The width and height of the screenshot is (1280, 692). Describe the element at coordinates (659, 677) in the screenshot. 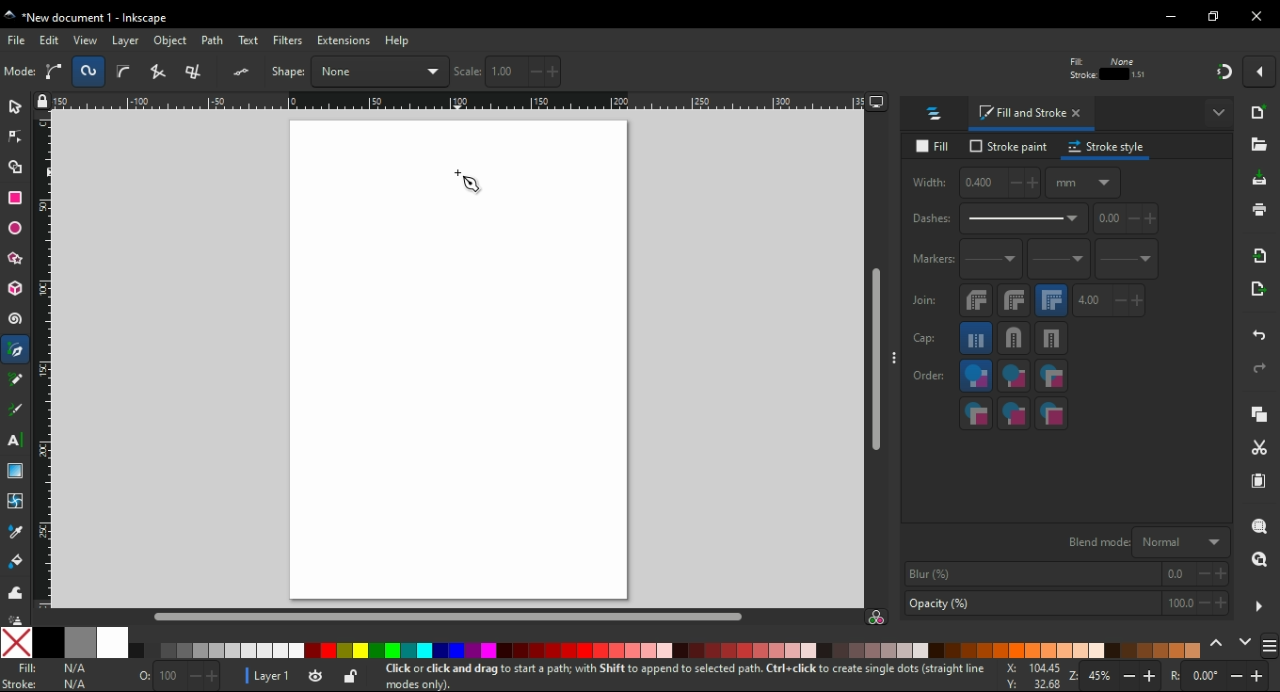

I see `Click or click and drag to start a path, with Shift to append to selected paths.` at that location.